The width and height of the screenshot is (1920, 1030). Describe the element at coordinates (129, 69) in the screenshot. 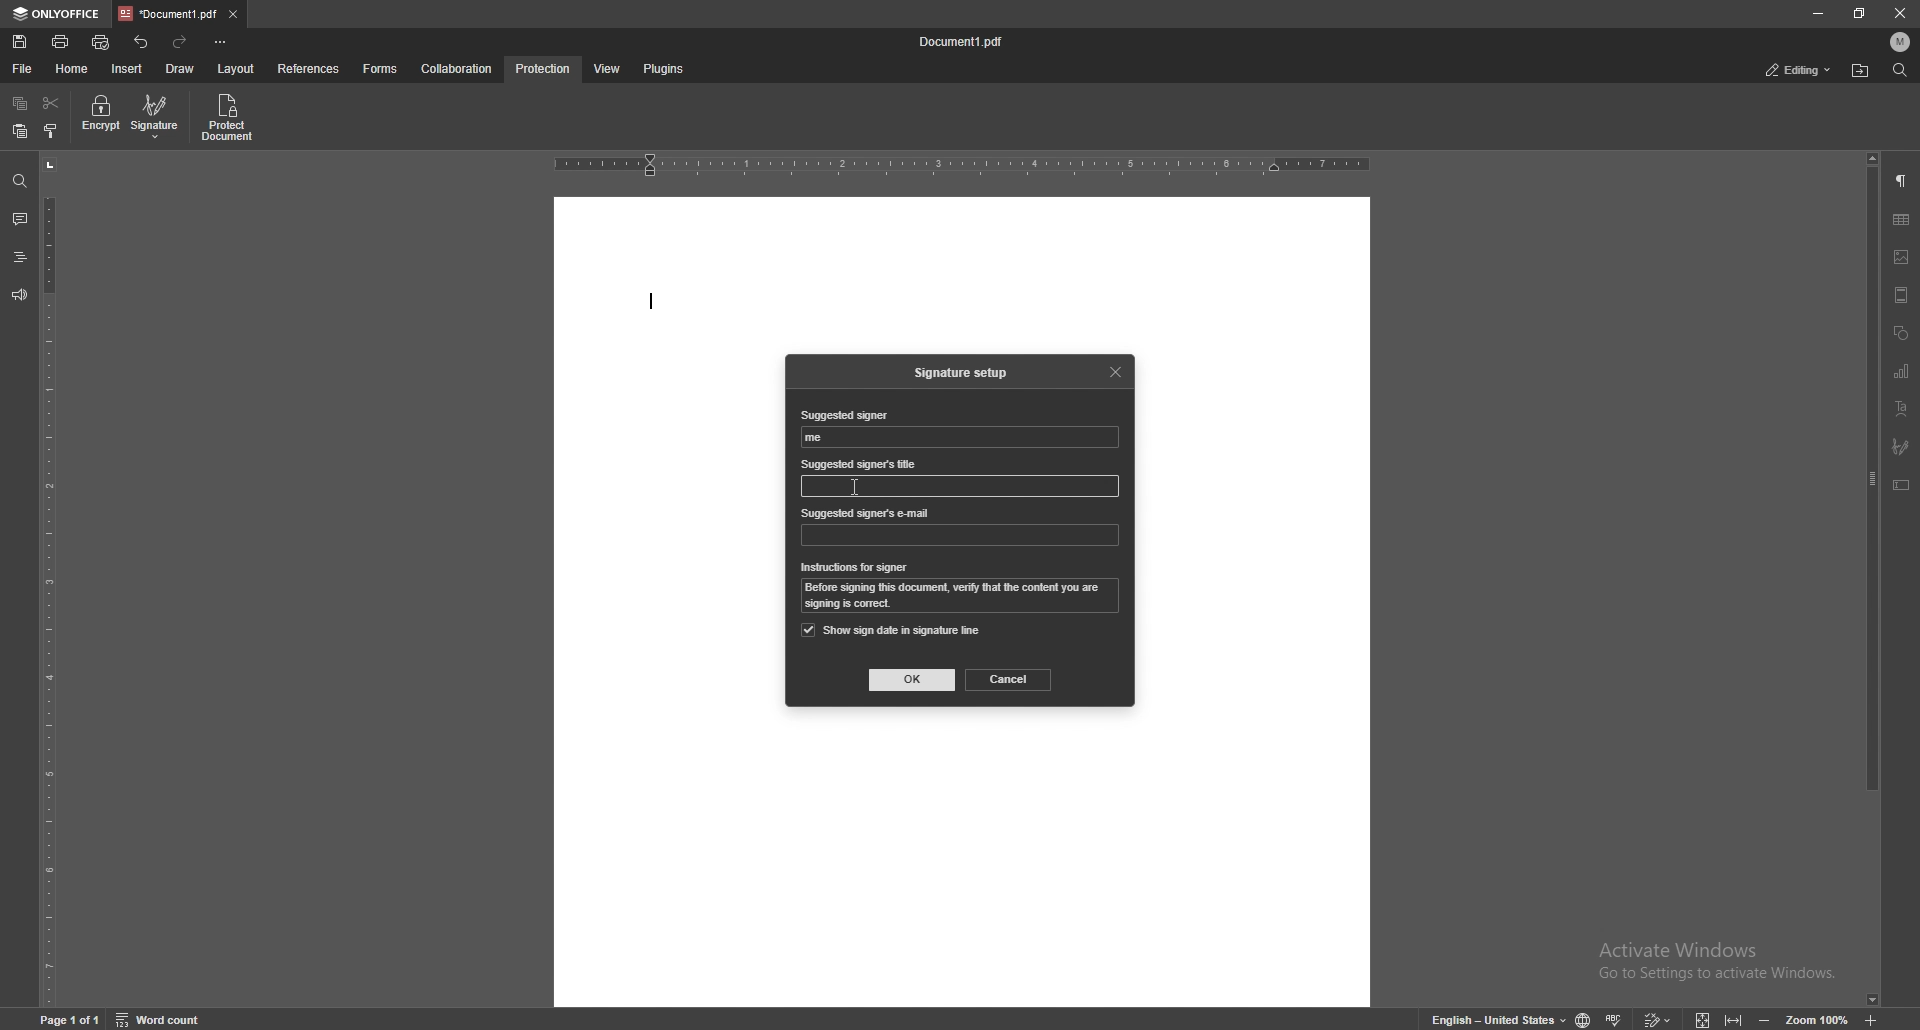

I see `insert` at that location.